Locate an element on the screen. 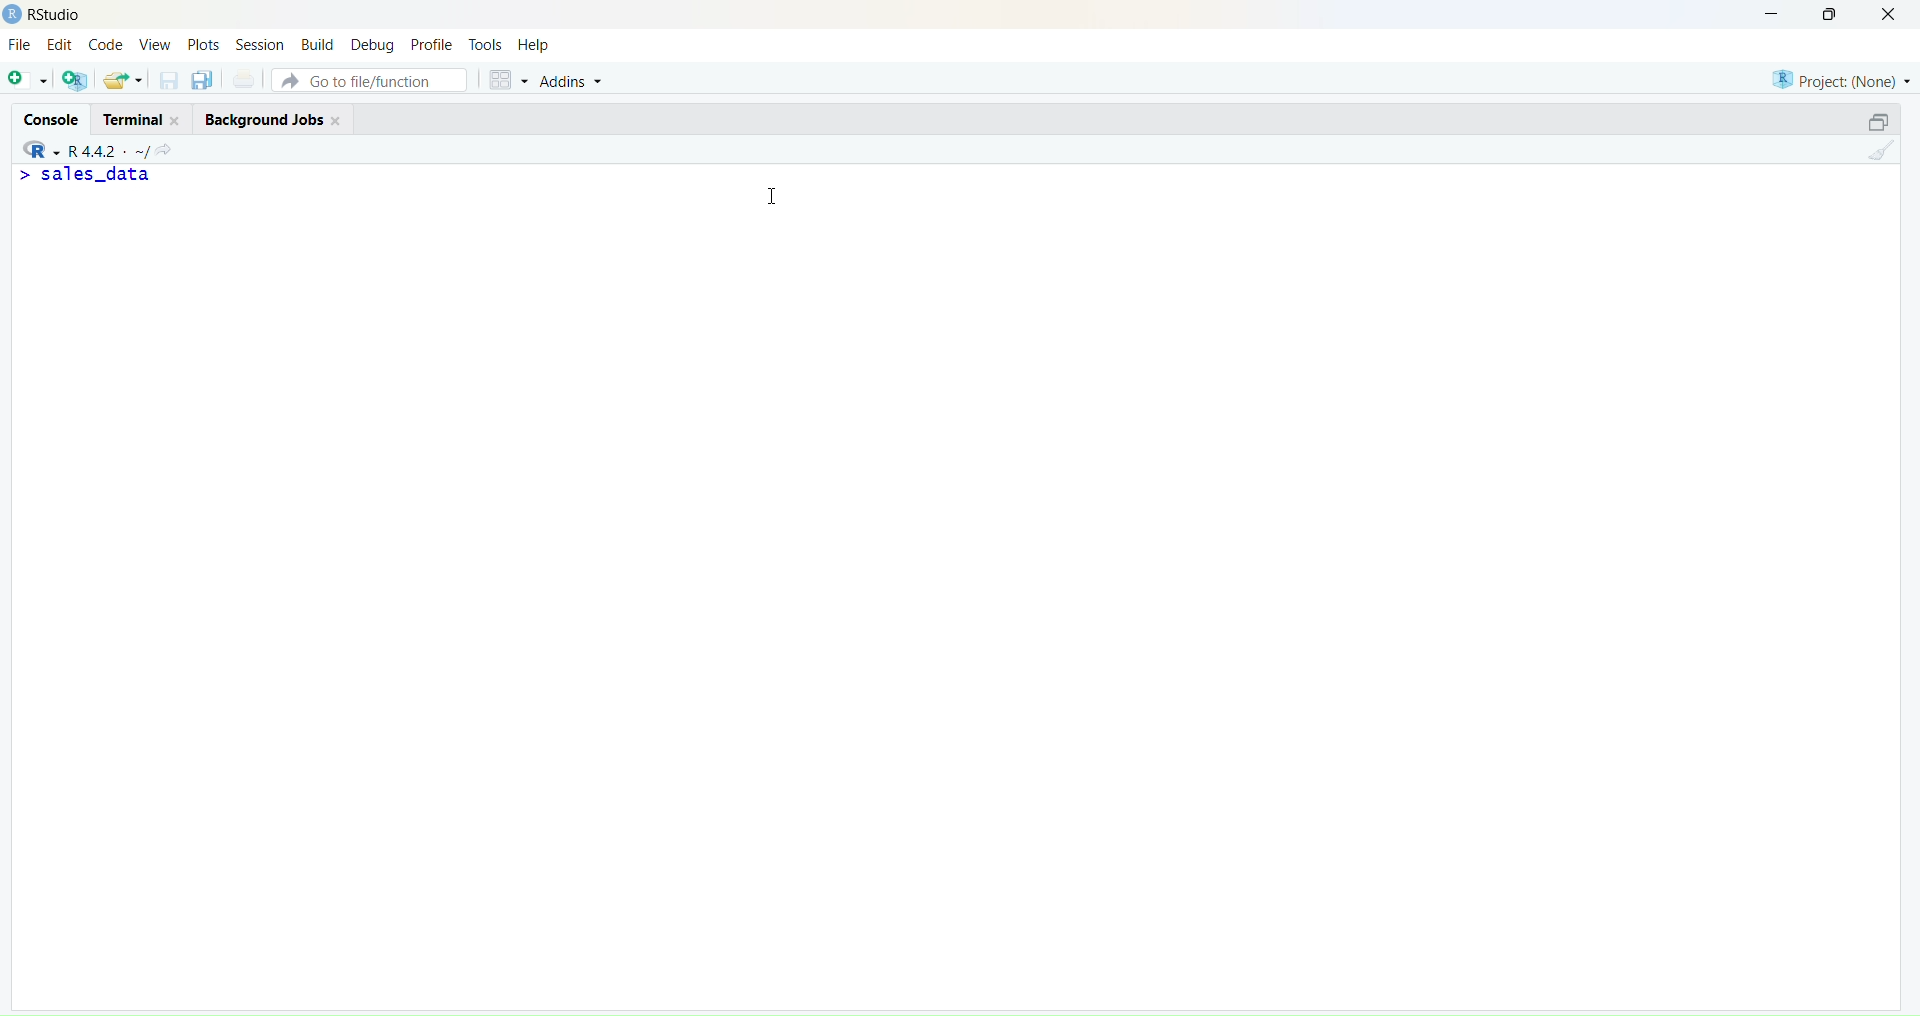 This screenshot has width=1920, height=1016. Build is located at coordinates (316, 44).